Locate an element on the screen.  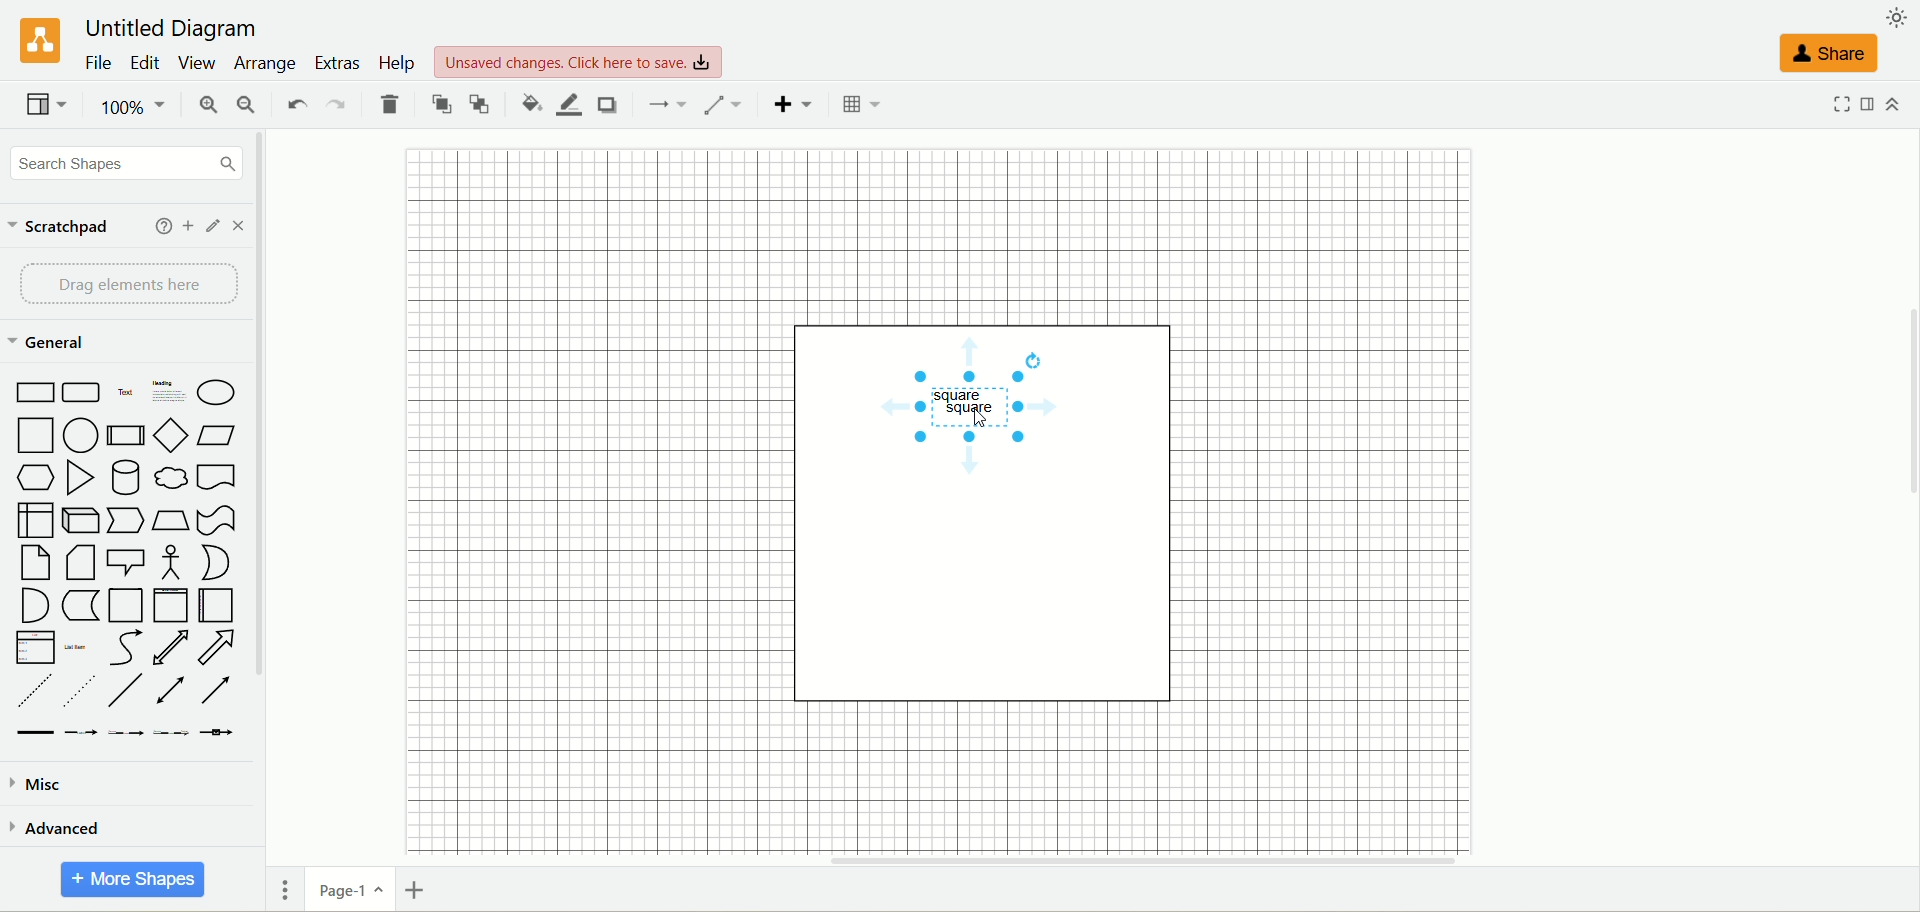
collapse/expand is located at coordinates (1892, 107).